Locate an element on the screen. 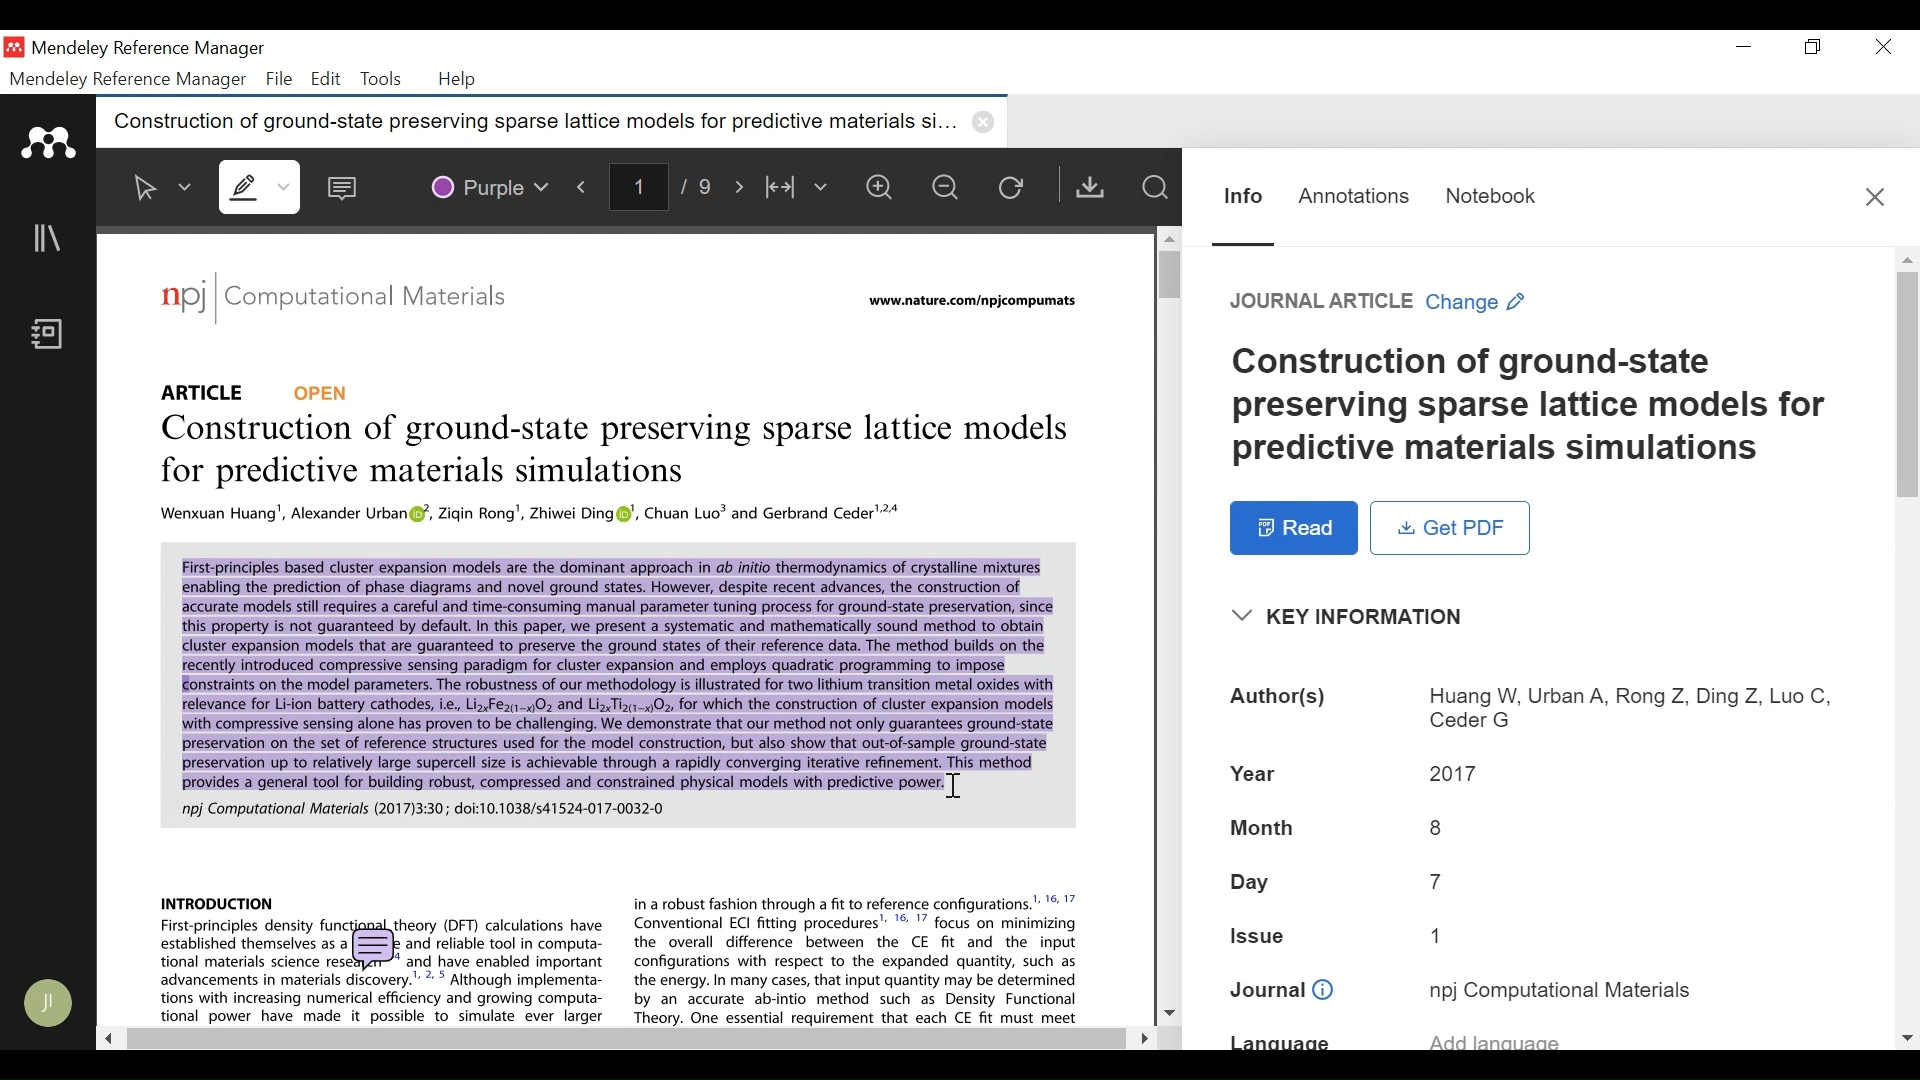  Mendeley Reference Manager is located at coordinates (147, 51).